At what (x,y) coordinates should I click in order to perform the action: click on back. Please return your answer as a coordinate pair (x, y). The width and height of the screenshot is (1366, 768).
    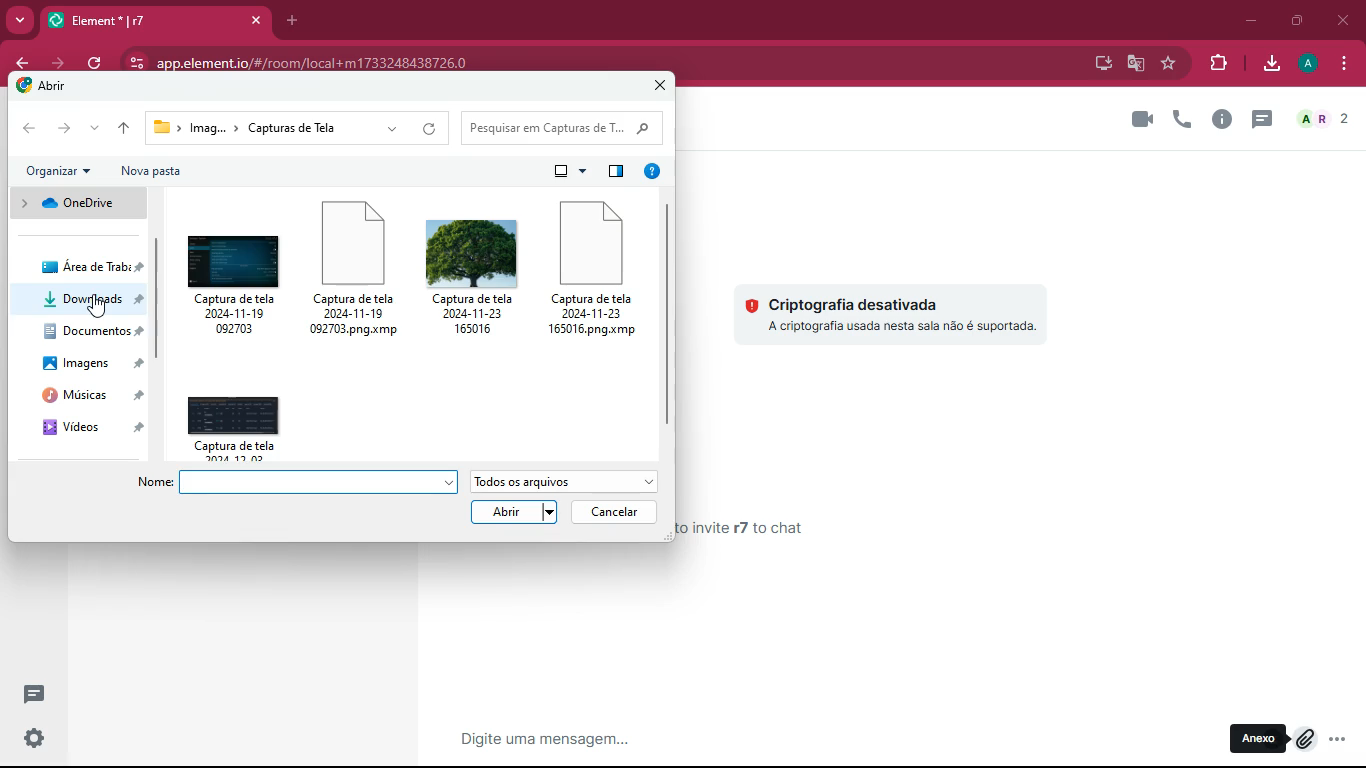
    Looking at the image, I should click on (18, 65).